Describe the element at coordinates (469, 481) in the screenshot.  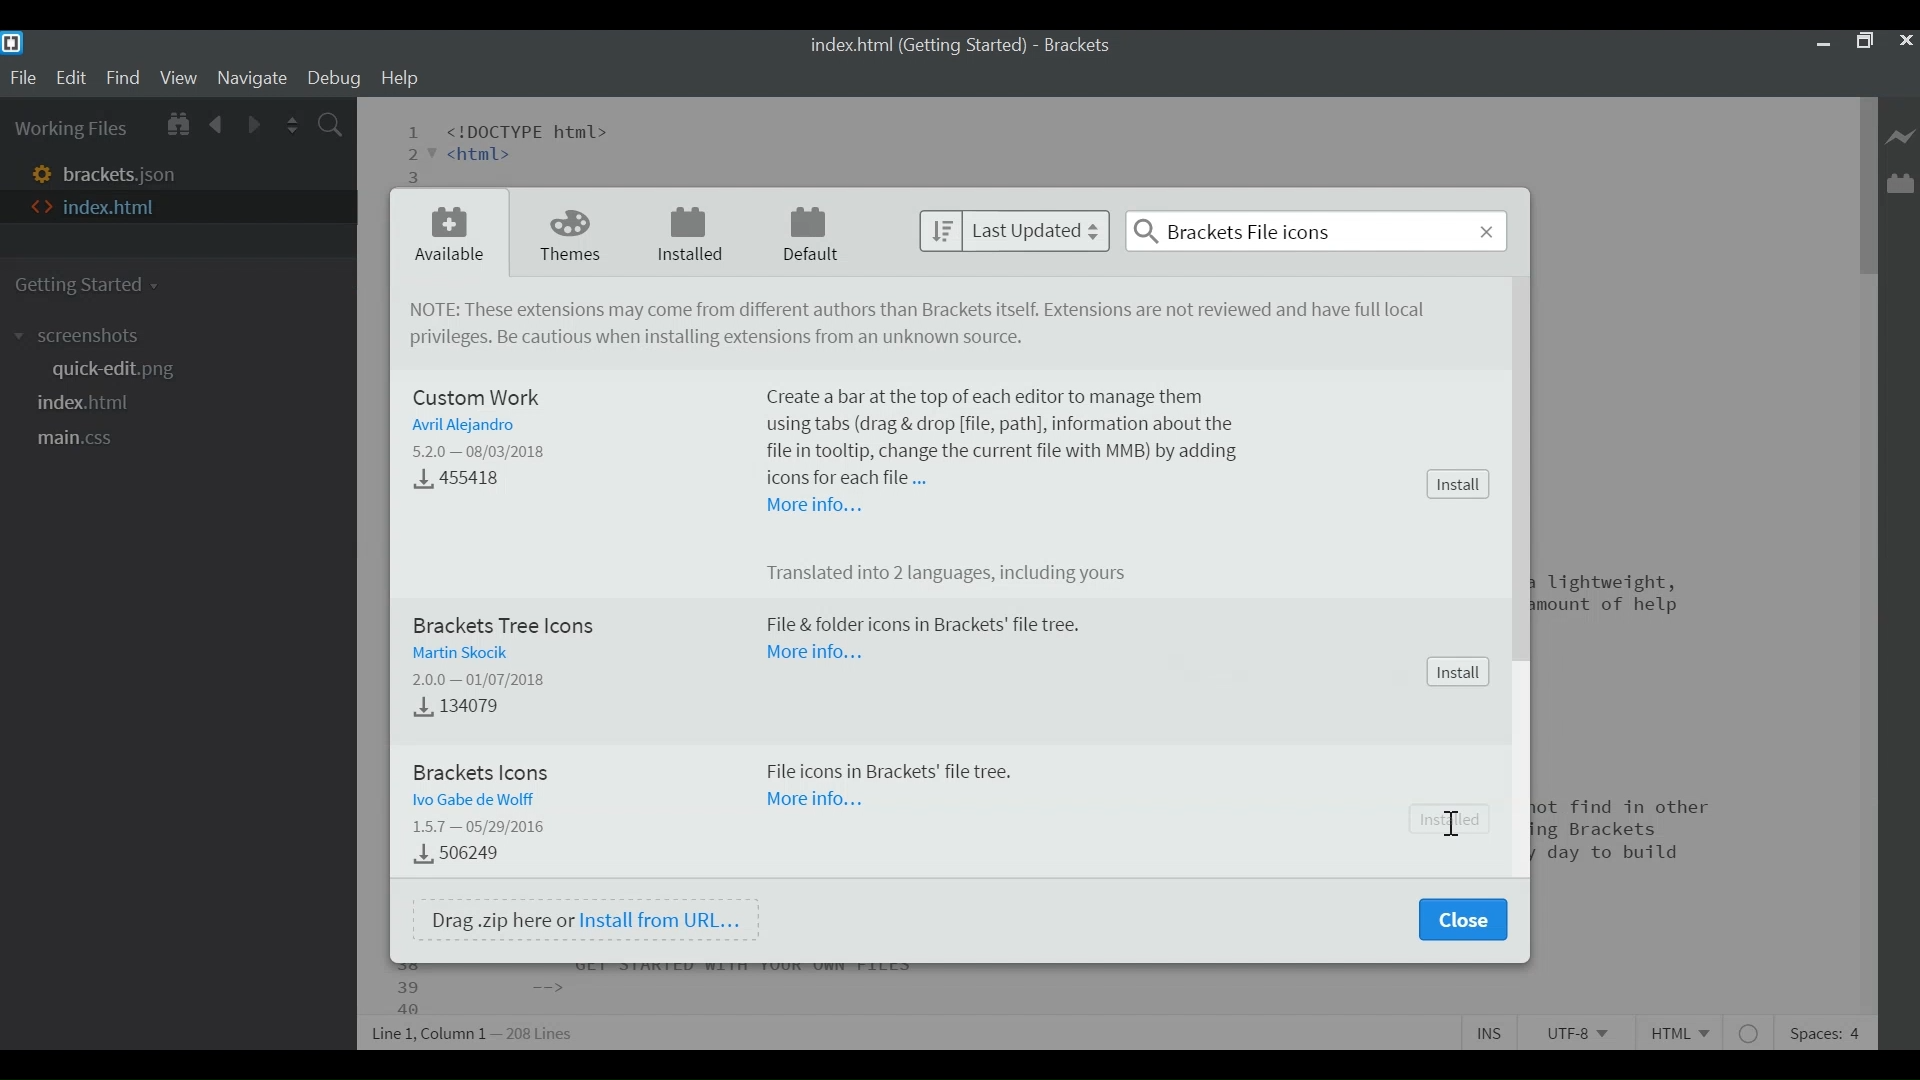
I see `Downloads` at that location.